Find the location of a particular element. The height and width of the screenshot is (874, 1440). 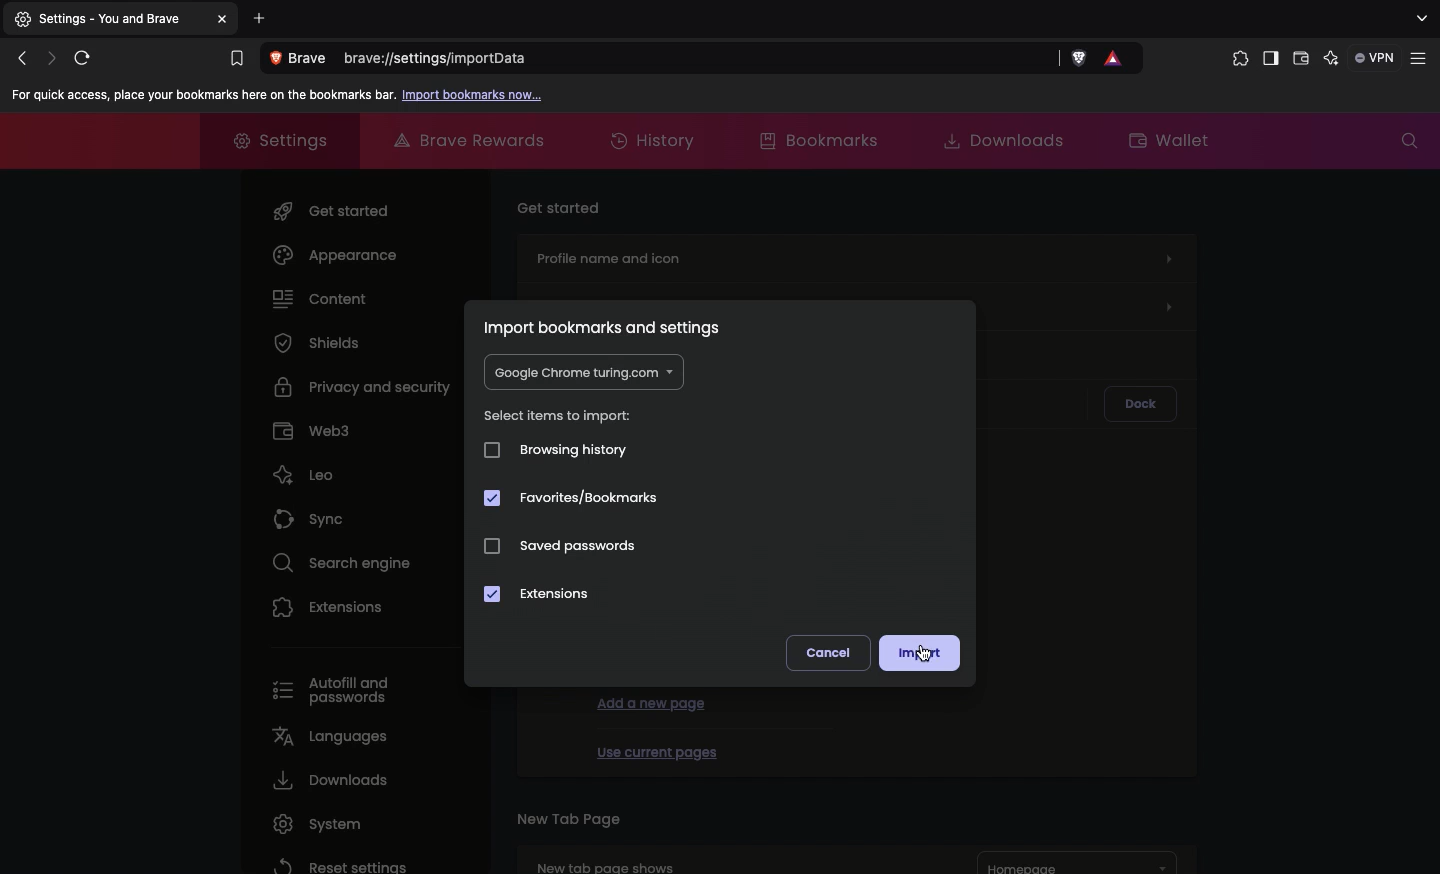

Brave rewards is located at coordinates (472, 140).